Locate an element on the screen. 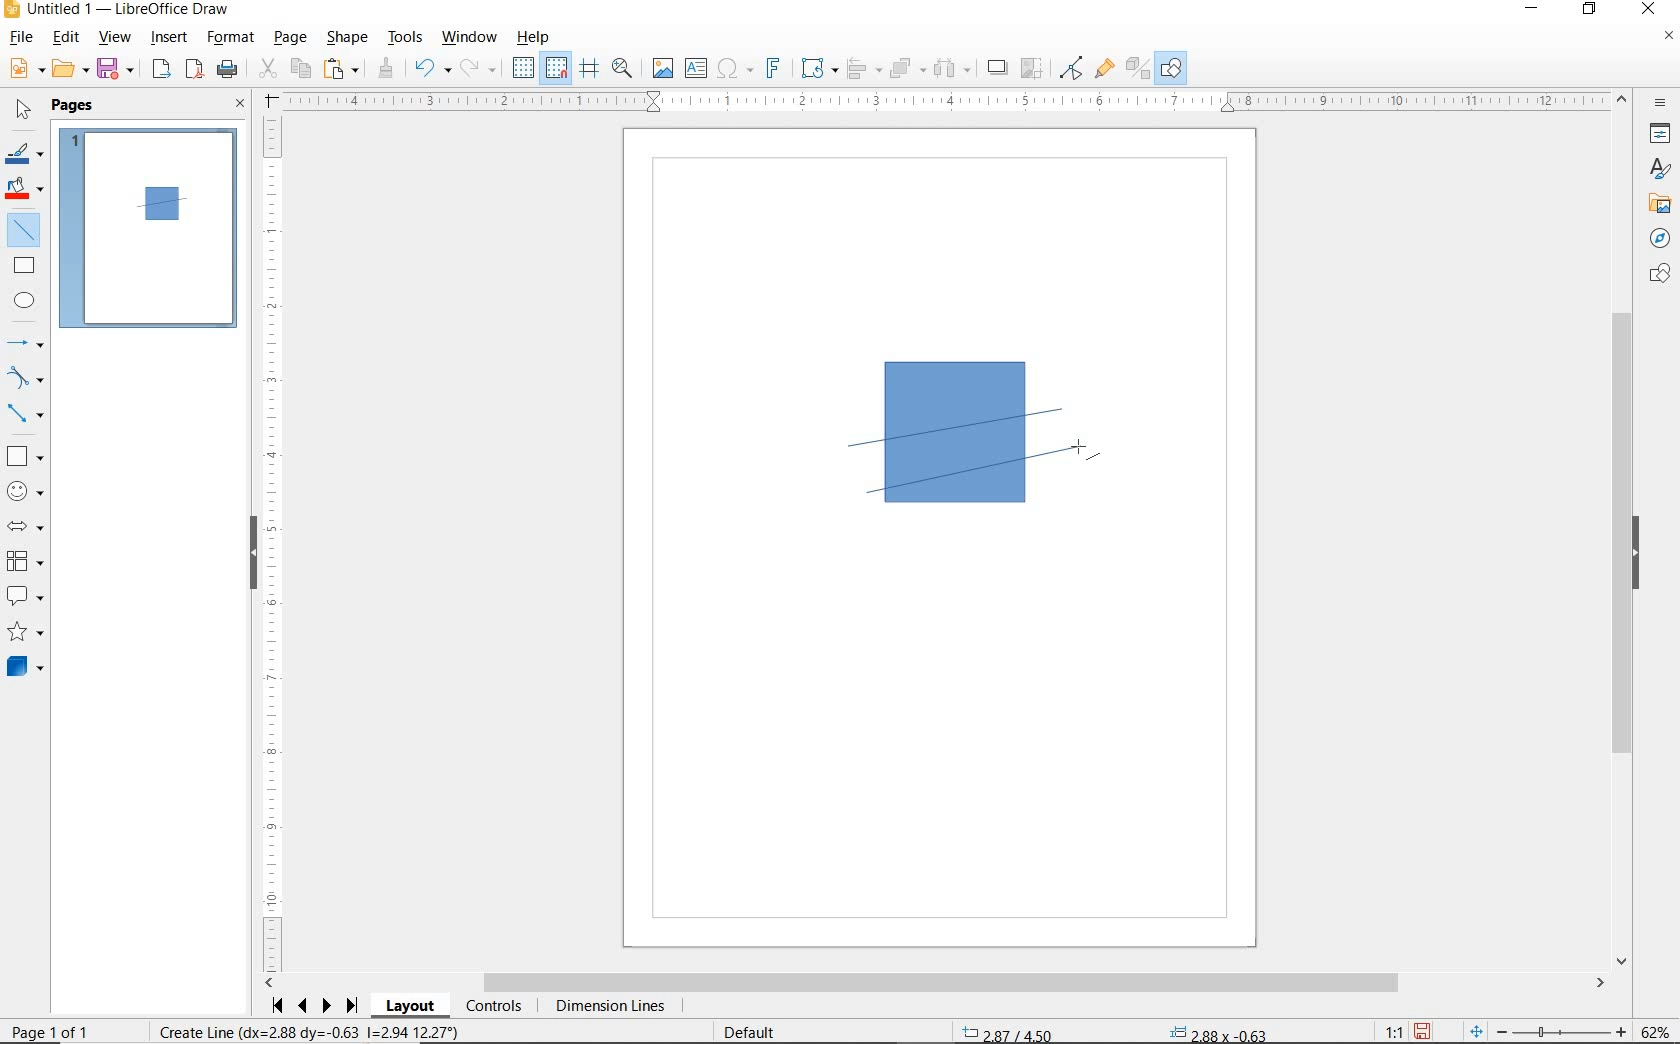 The width and height of the screenshot is (1680, 1044). CLONE FORMATTING is located at coordinates (385, 69).